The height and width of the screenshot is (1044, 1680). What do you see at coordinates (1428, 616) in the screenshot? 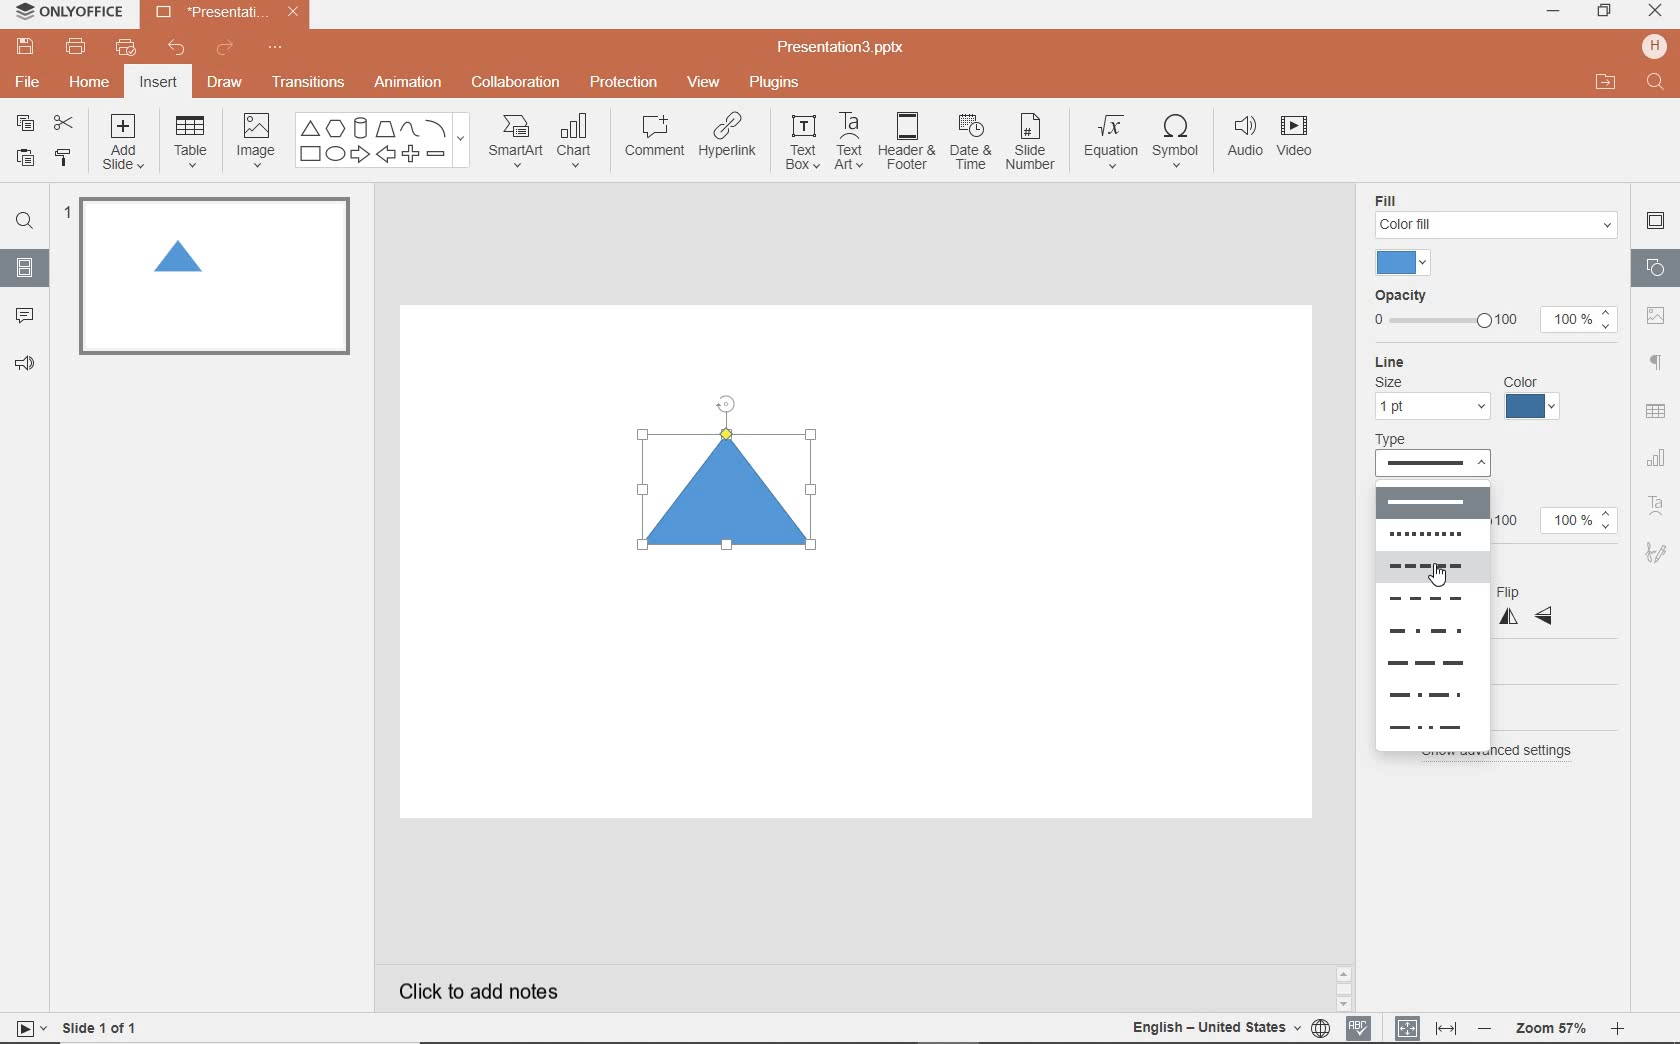
I see `line types` at bounding box center [1428, 616].